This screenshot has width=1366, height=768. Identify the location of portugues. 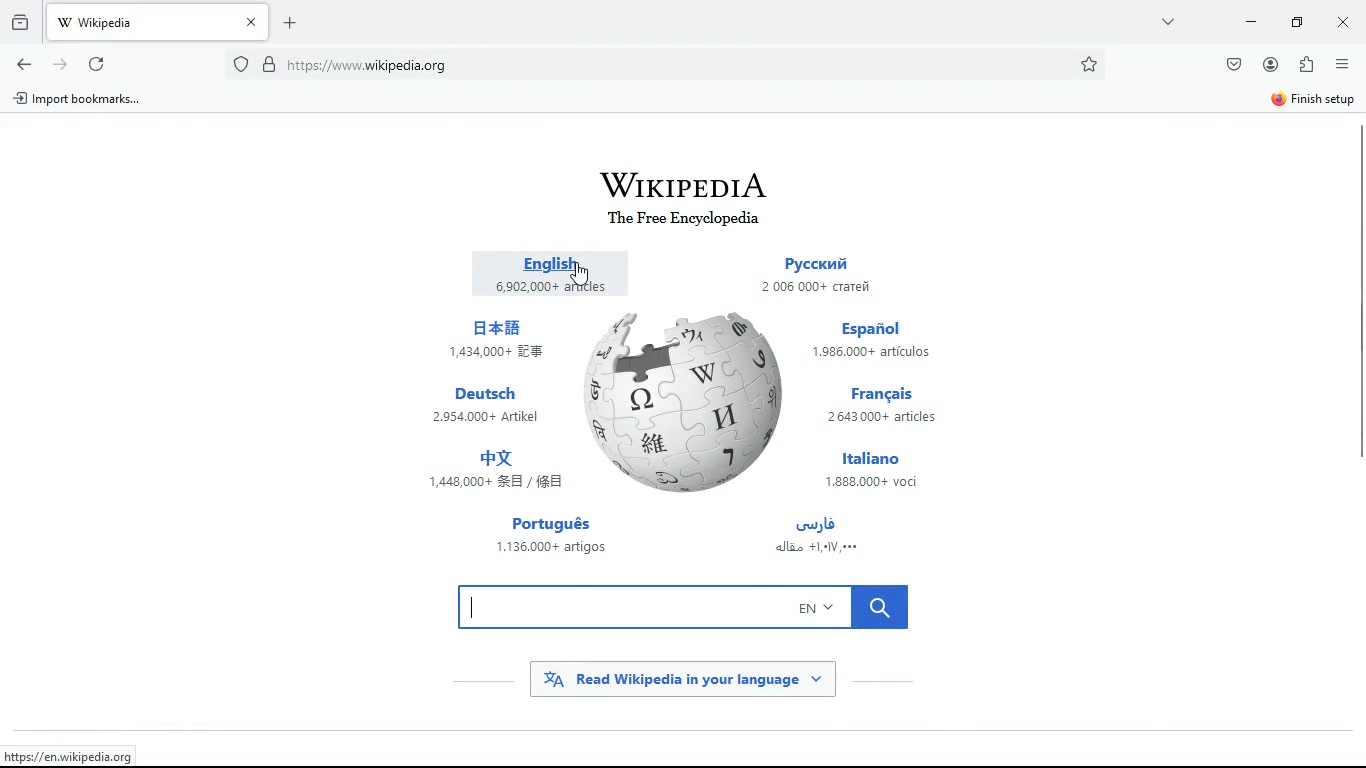
(549, 537).